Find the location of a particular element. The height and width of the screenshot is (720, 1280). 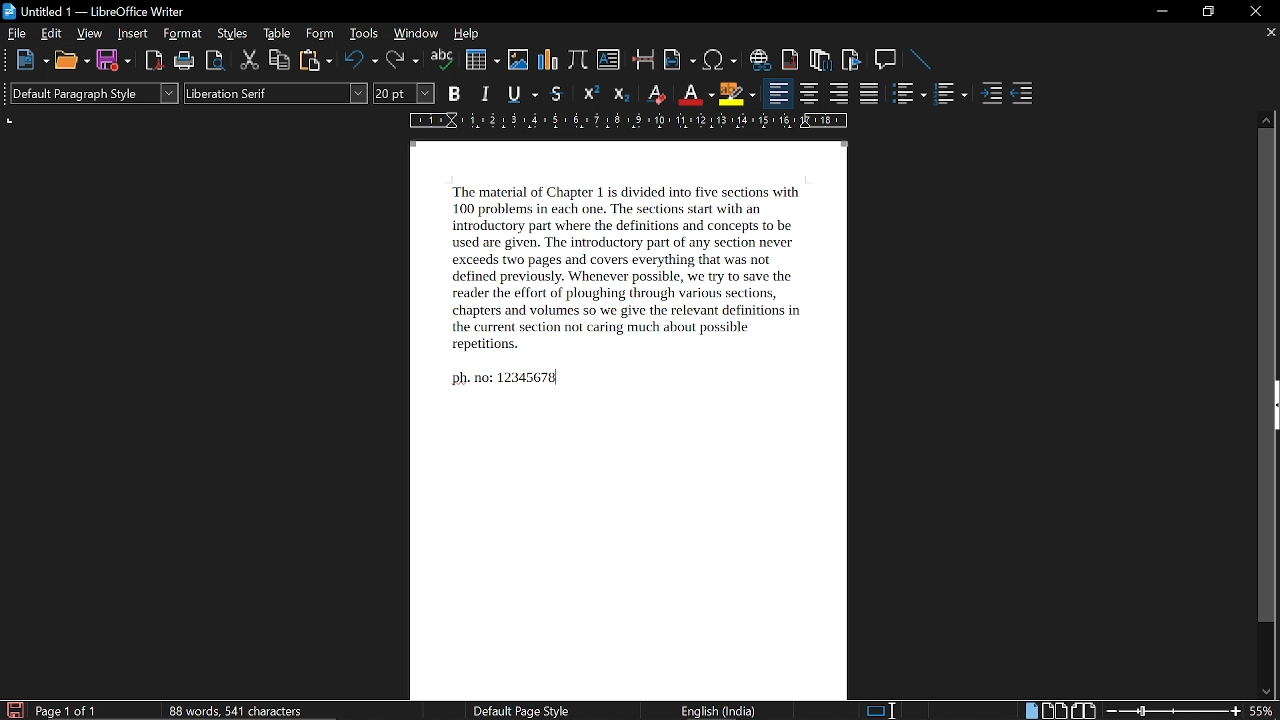

redo is located at coordinates (401, 61).